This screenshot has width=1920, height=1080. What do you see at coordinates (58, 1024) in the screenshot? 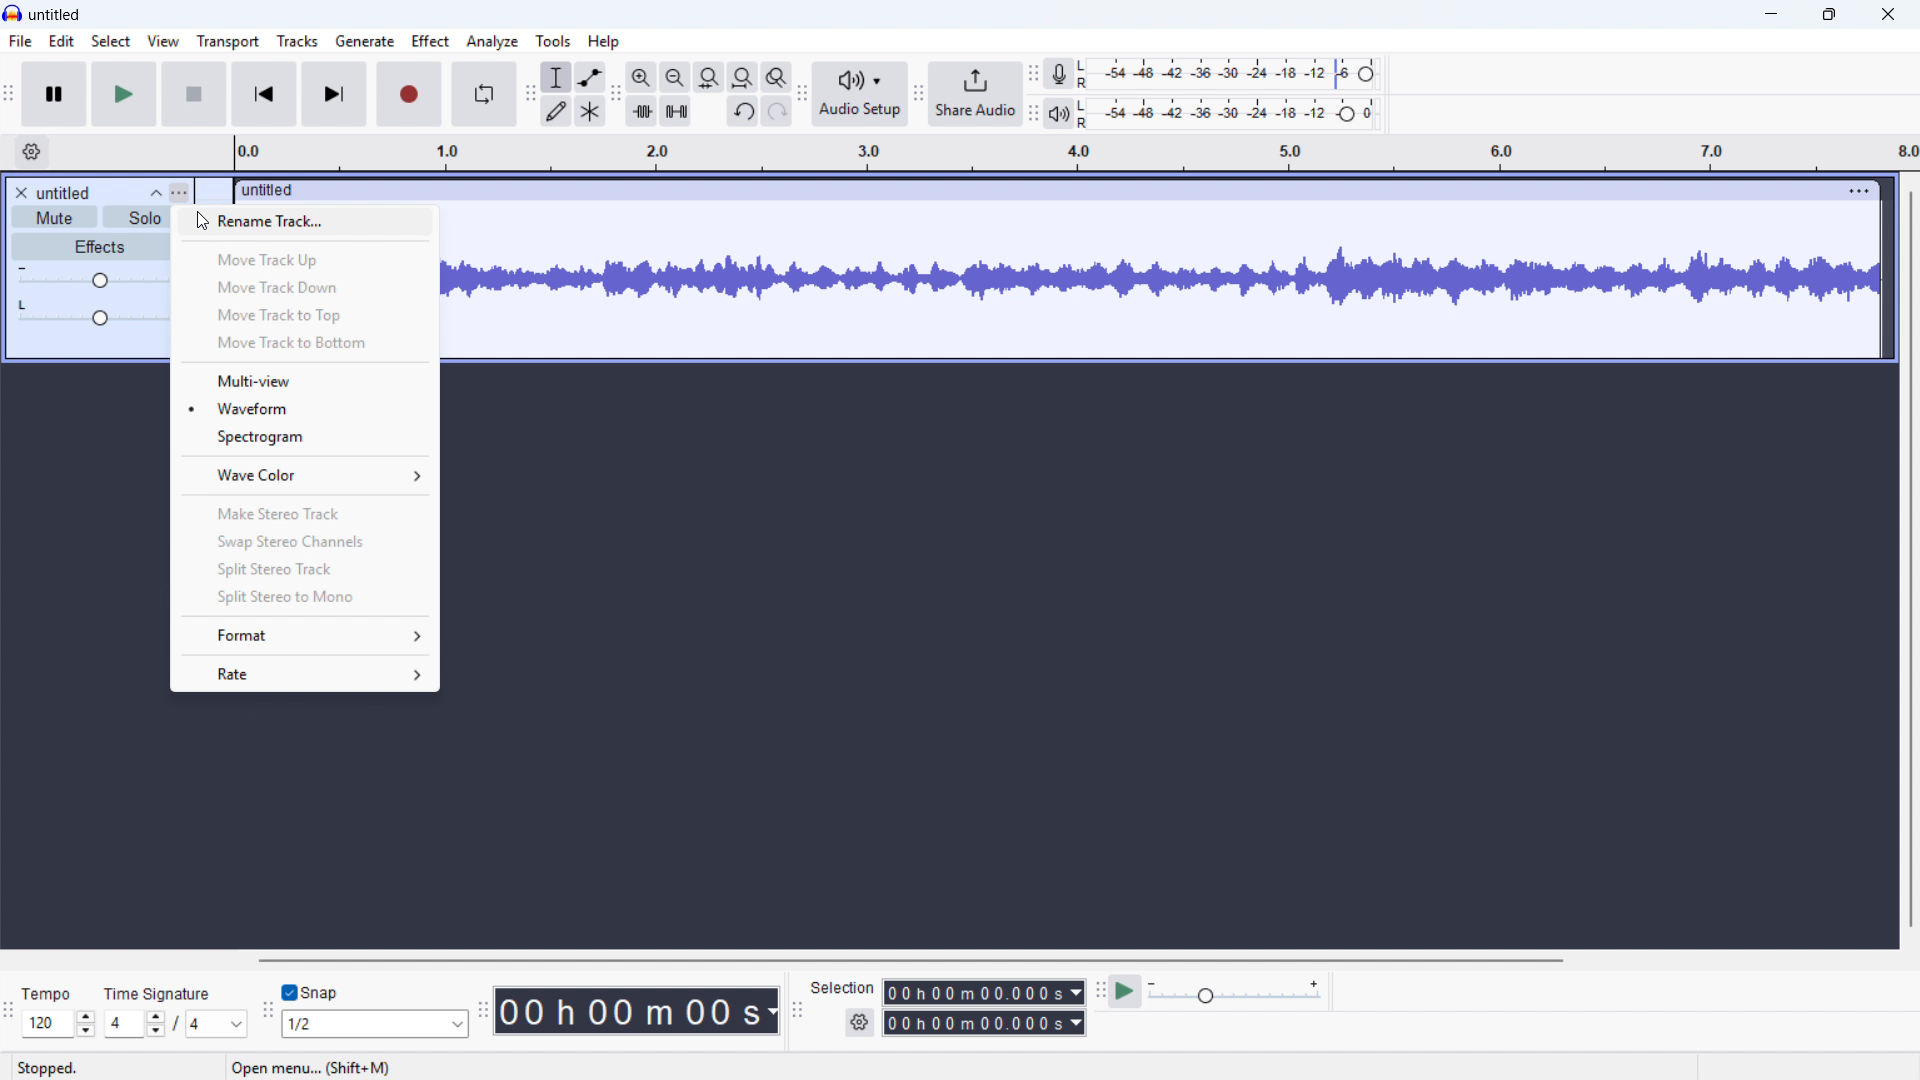
I see `Set tempo ` at bounding box center [58, 1024].